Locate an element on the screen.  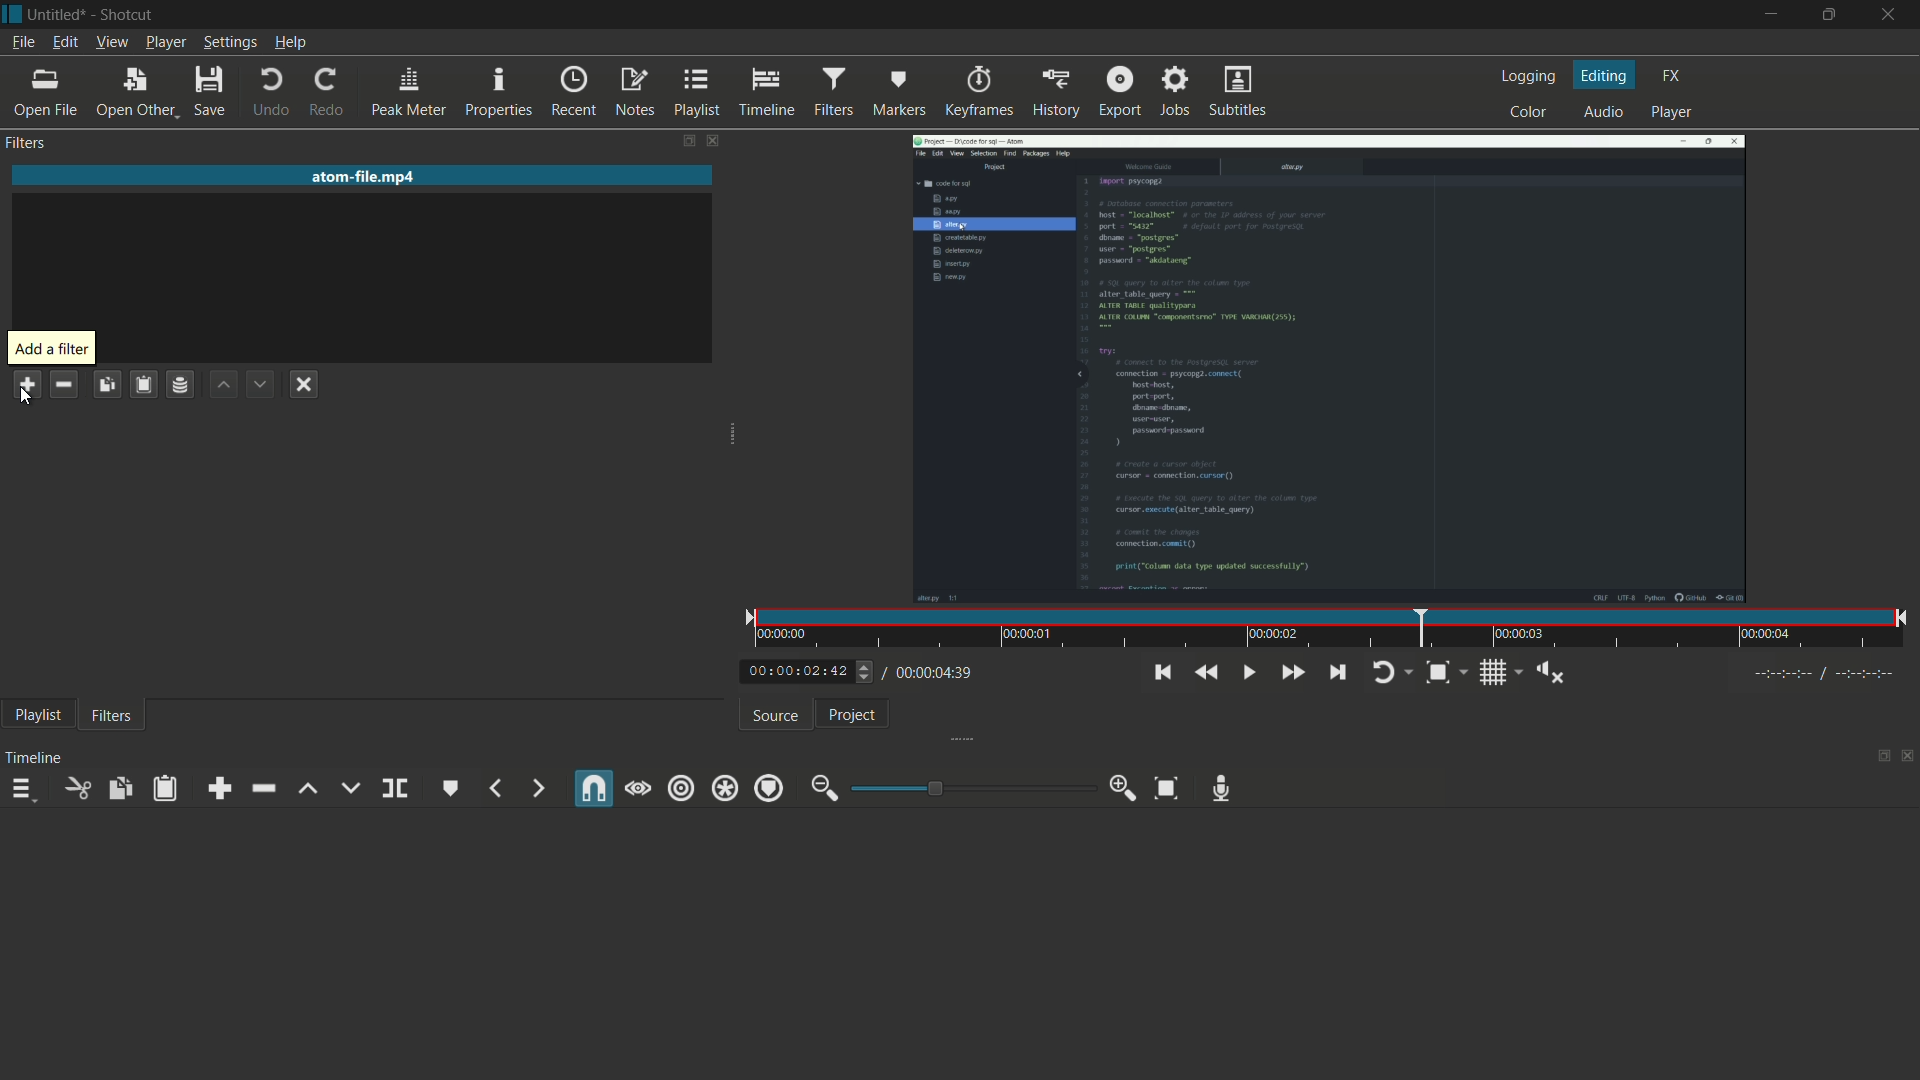
total time is located at coordinates (929, 672).